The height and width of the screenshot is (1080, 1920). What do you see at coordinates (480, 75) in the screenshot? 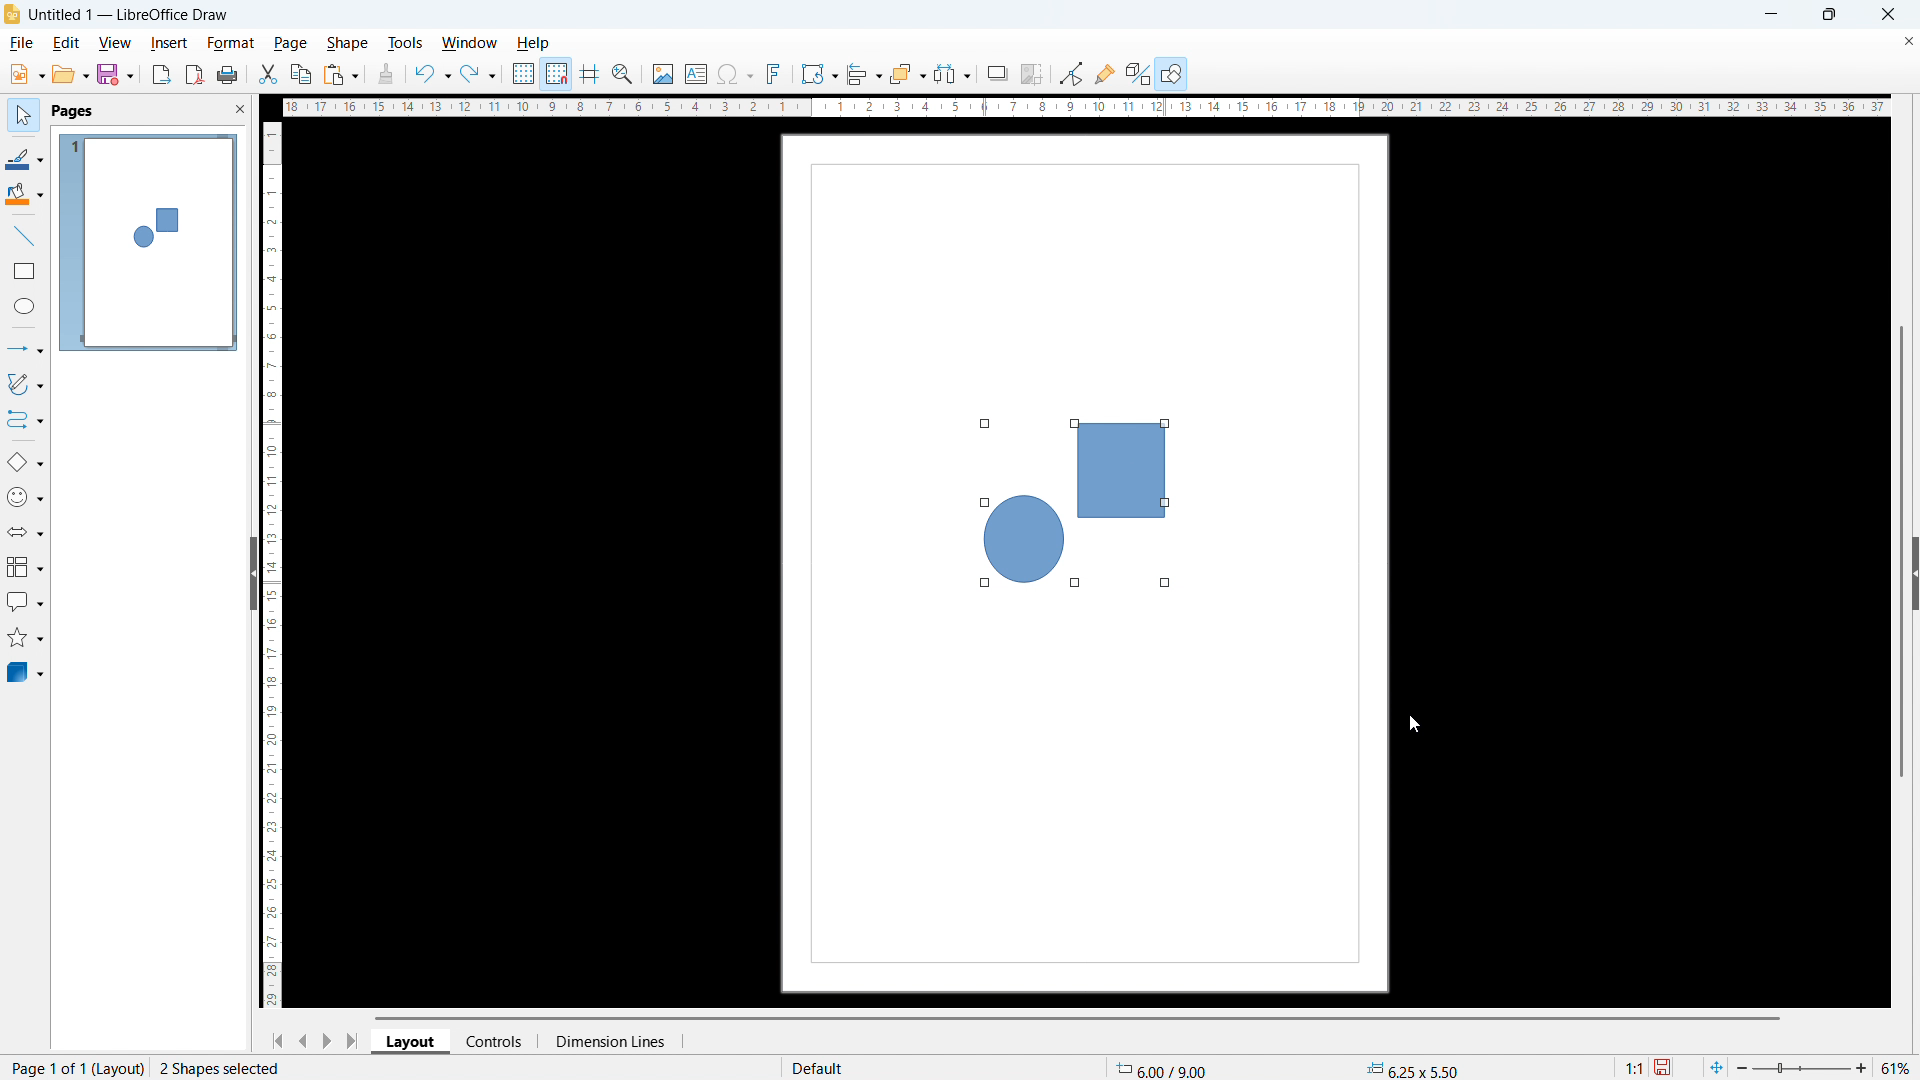
I see `redo` at bounding box center [480, 75].